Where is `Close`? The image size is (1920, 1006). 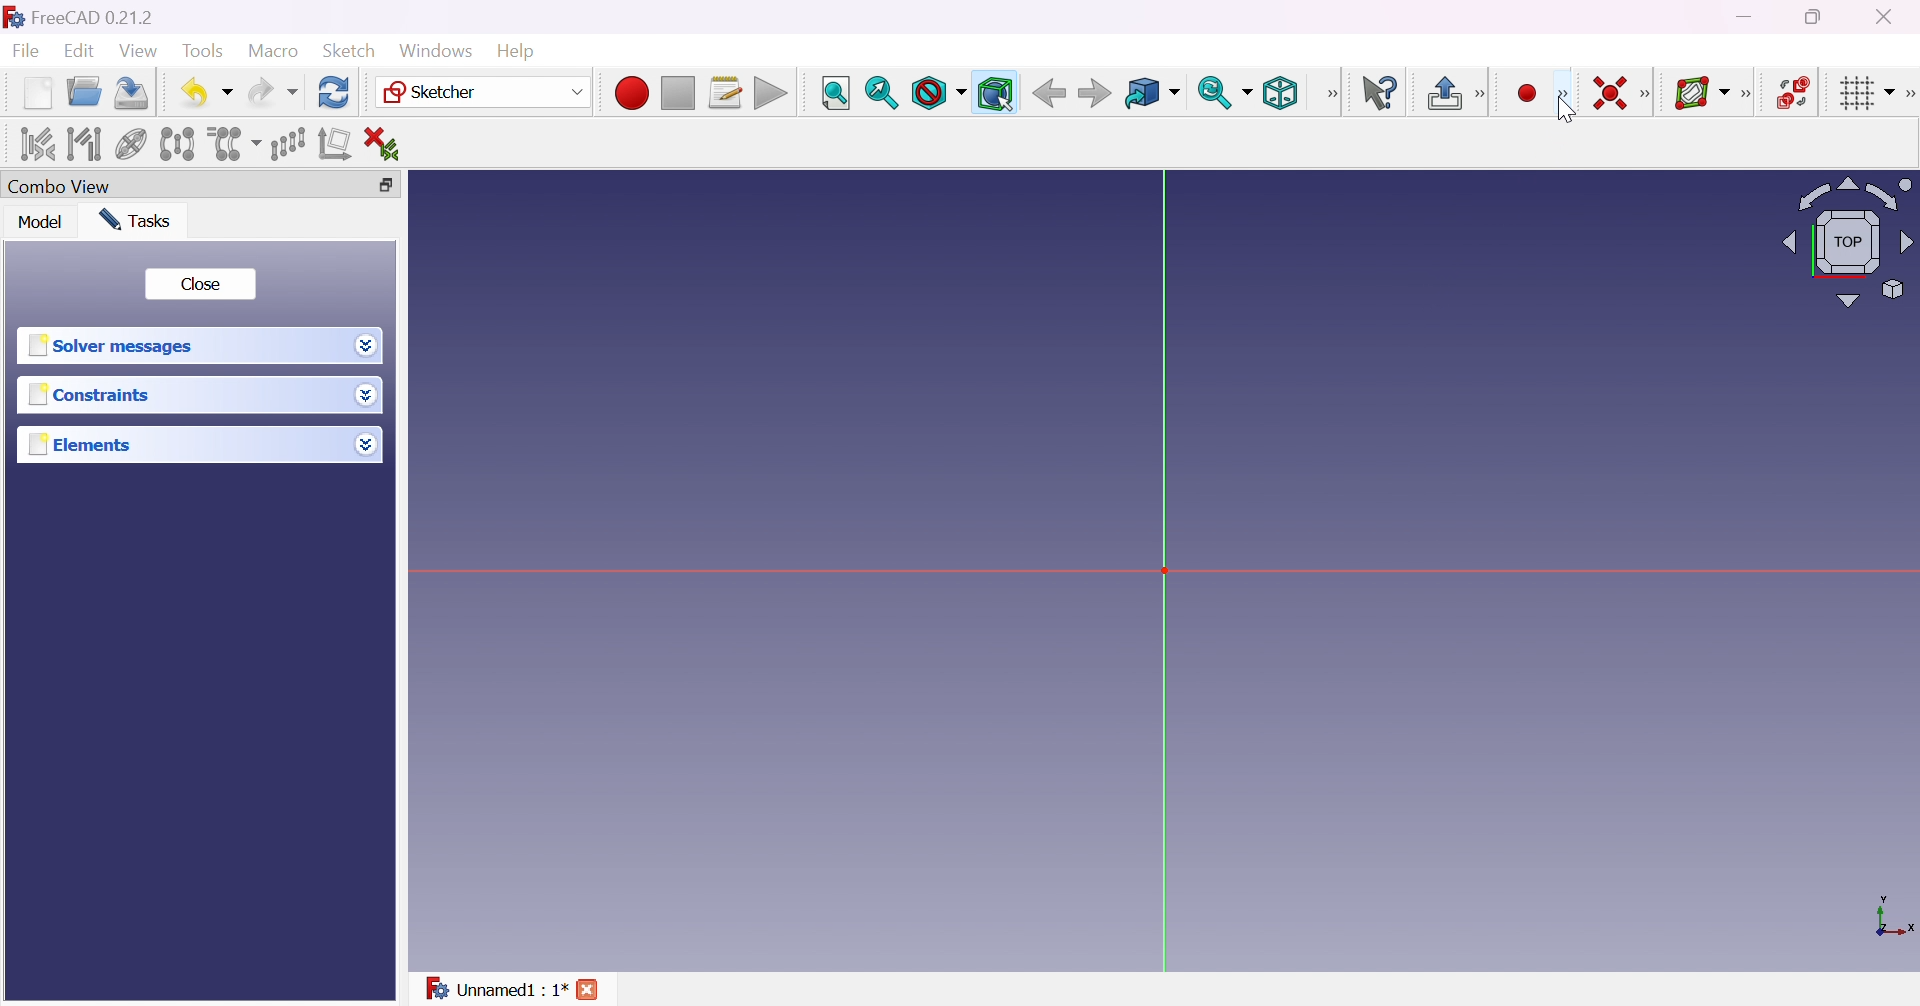 Close is located at coordinates (199, 284).